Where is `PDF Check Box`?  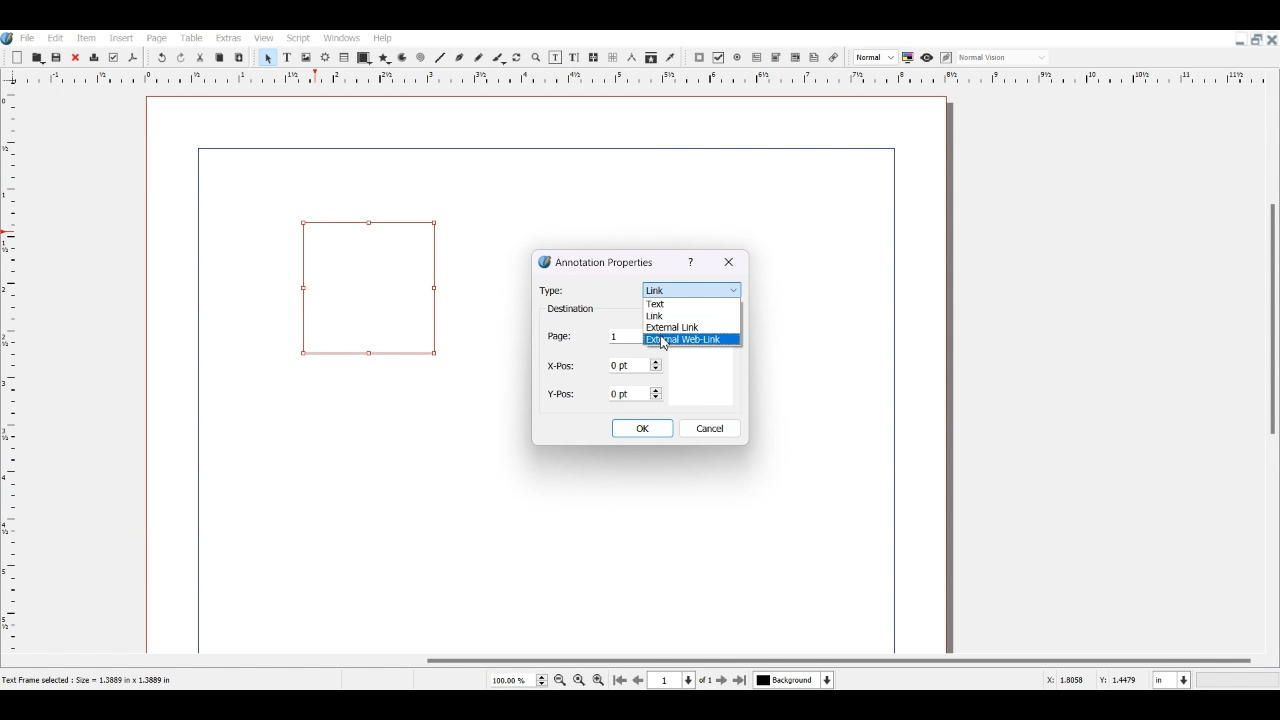 PDF Check Box is located at coordinates (719, 58).